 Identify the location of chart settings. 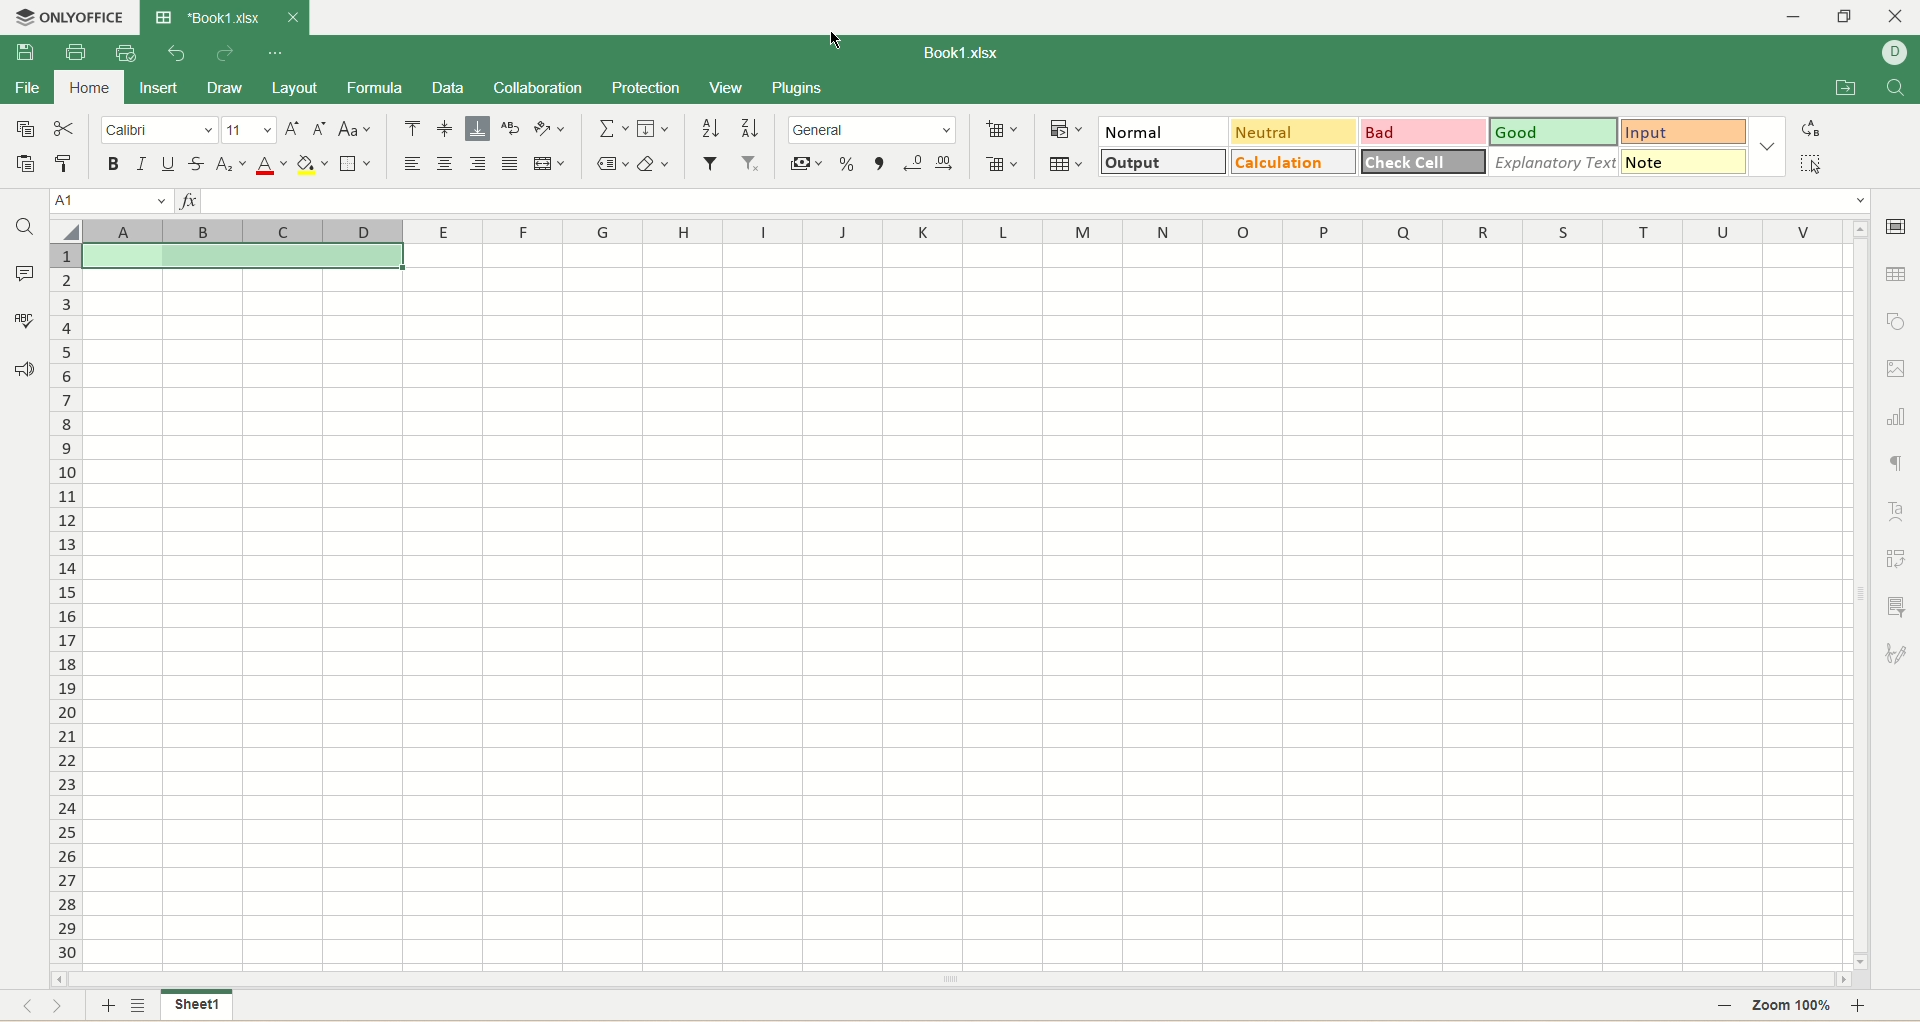
(1897, 415).